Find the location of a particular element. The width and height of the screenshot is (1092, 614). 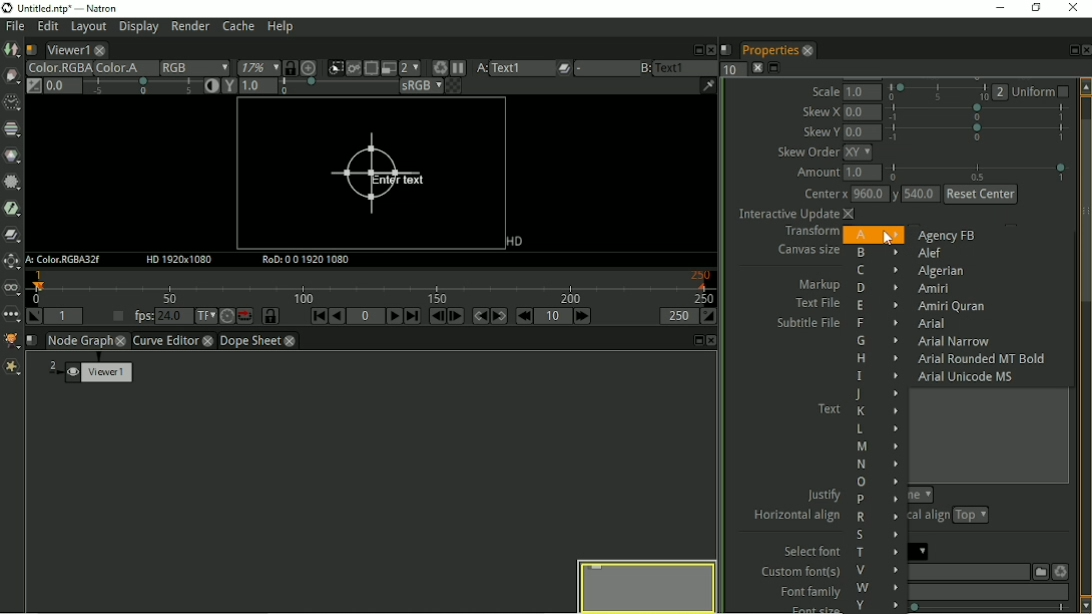

close is located at coordinates (122, 340).